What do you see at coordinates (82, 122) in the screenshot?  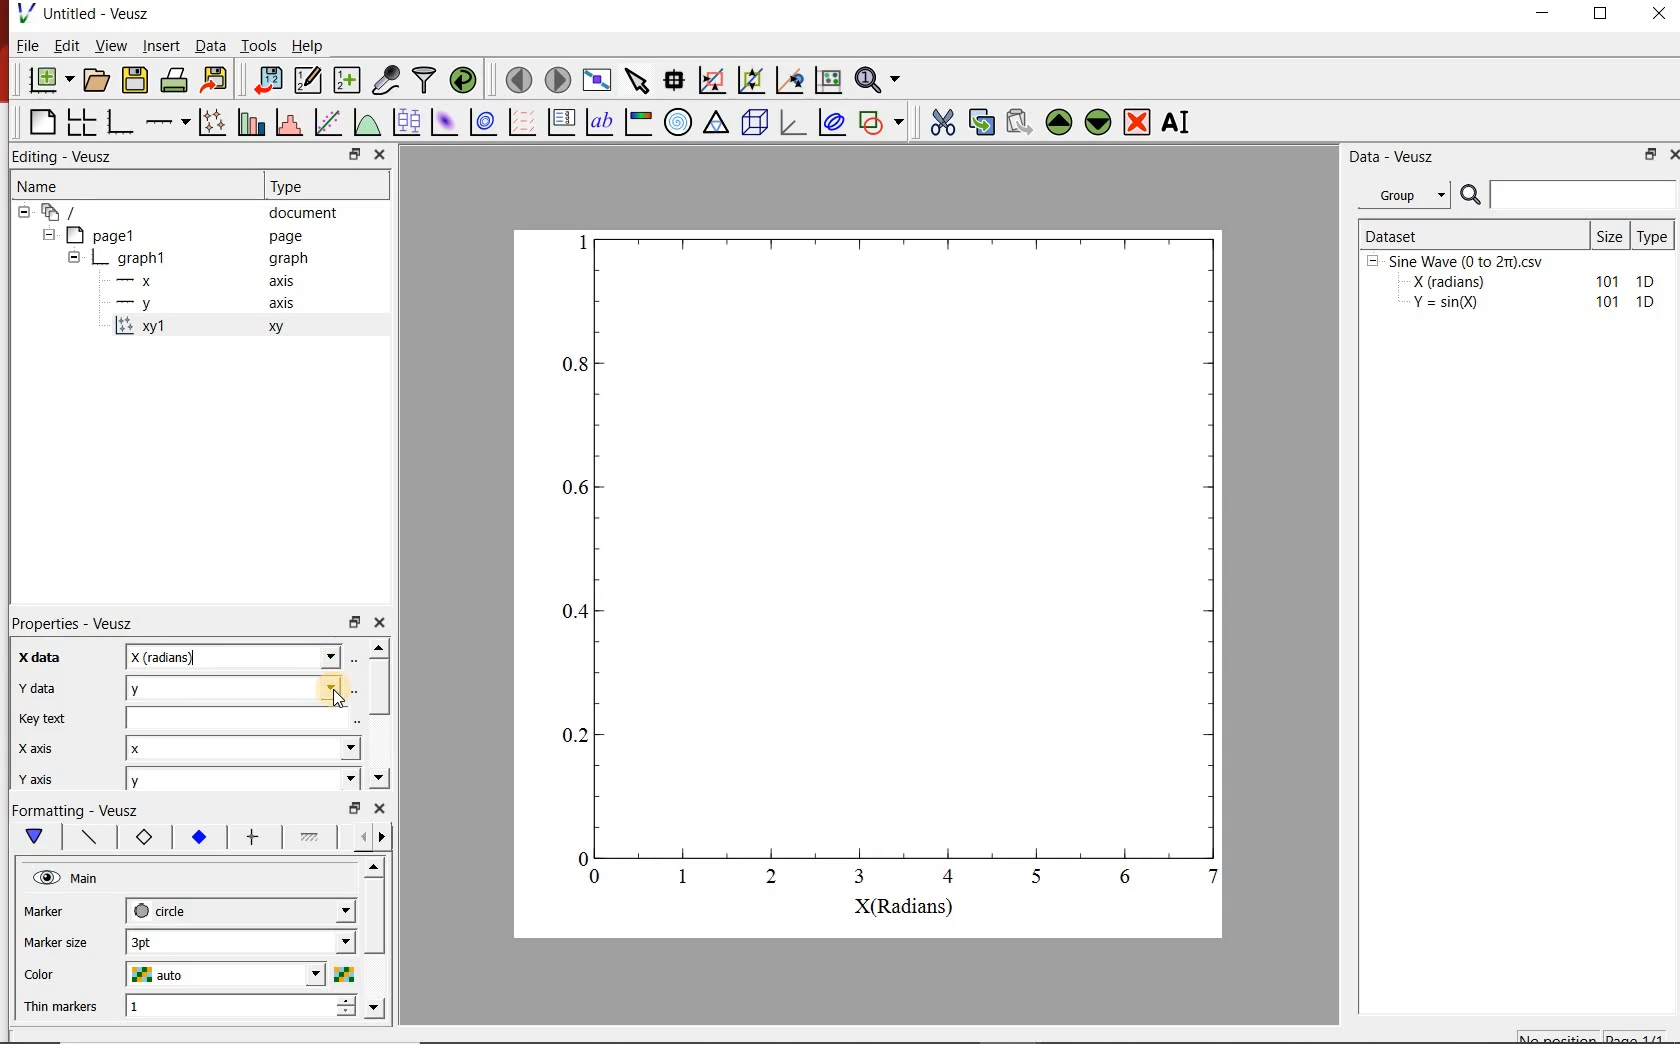 I see `arrange graph` at bounding box center [82, 122].